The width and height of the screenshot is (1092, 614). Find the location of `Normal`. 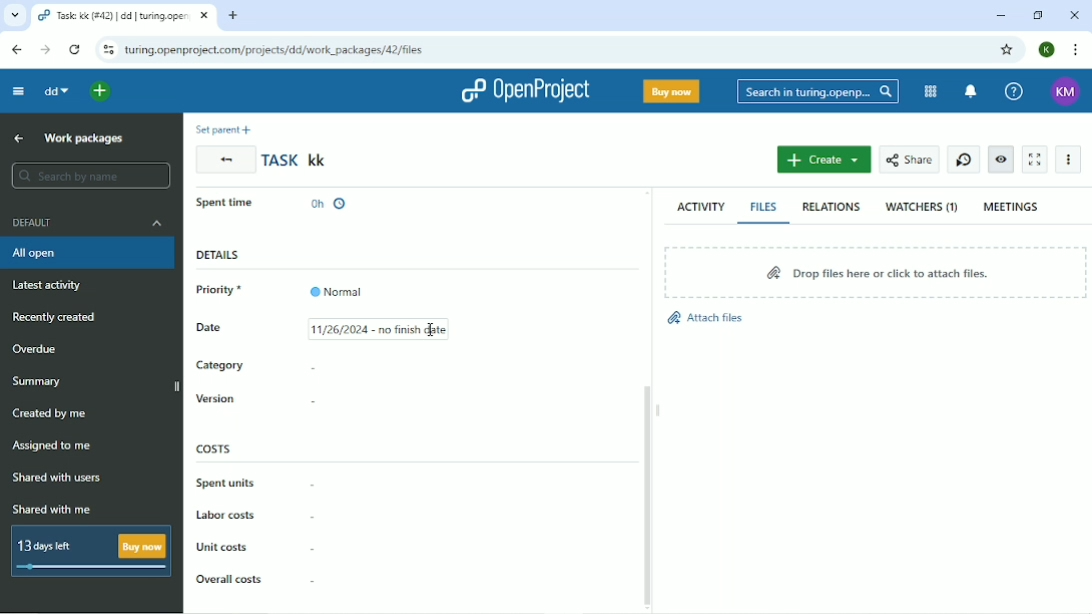

Normal is located at coordinates (339, 286).